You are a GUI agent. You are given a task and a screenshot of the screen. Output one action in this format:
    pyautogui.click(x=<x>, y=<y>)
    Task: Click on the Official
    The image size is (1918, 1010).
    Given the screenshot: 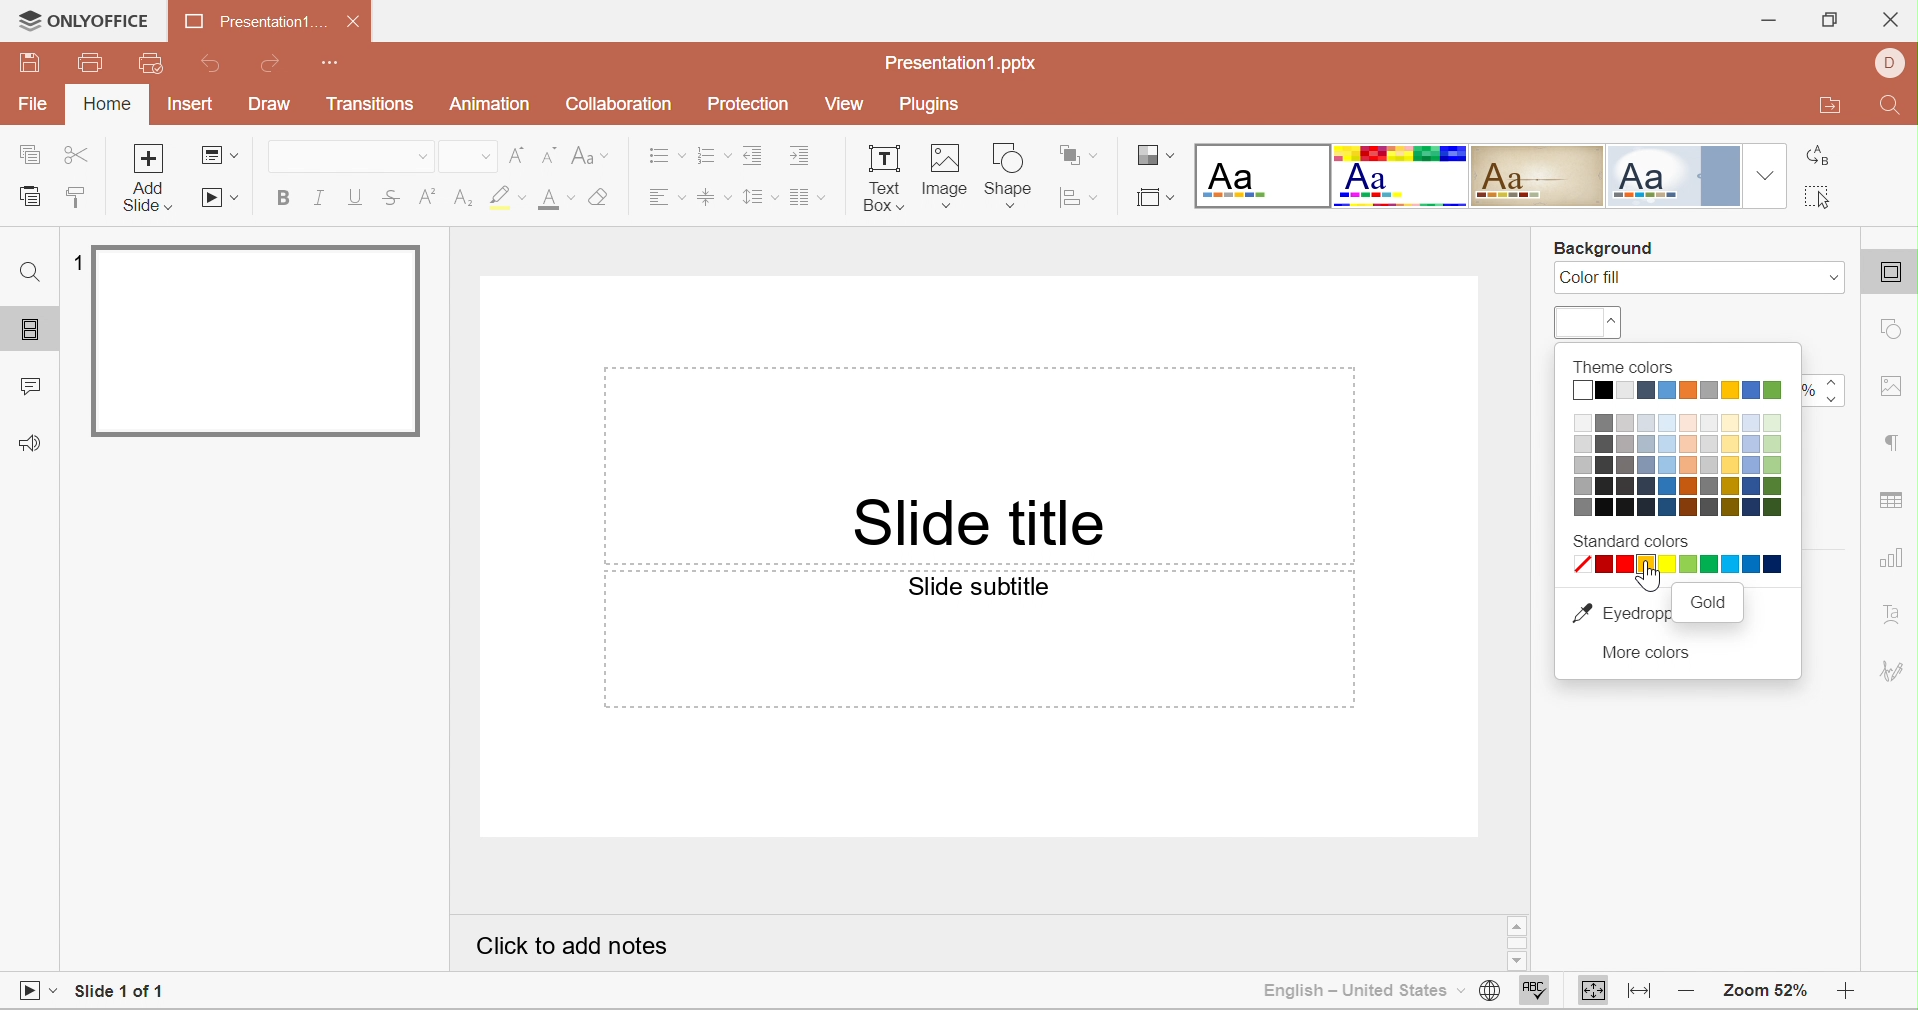 What is the action you would take?
    pyautogui.click(x=1674, y=176)
    